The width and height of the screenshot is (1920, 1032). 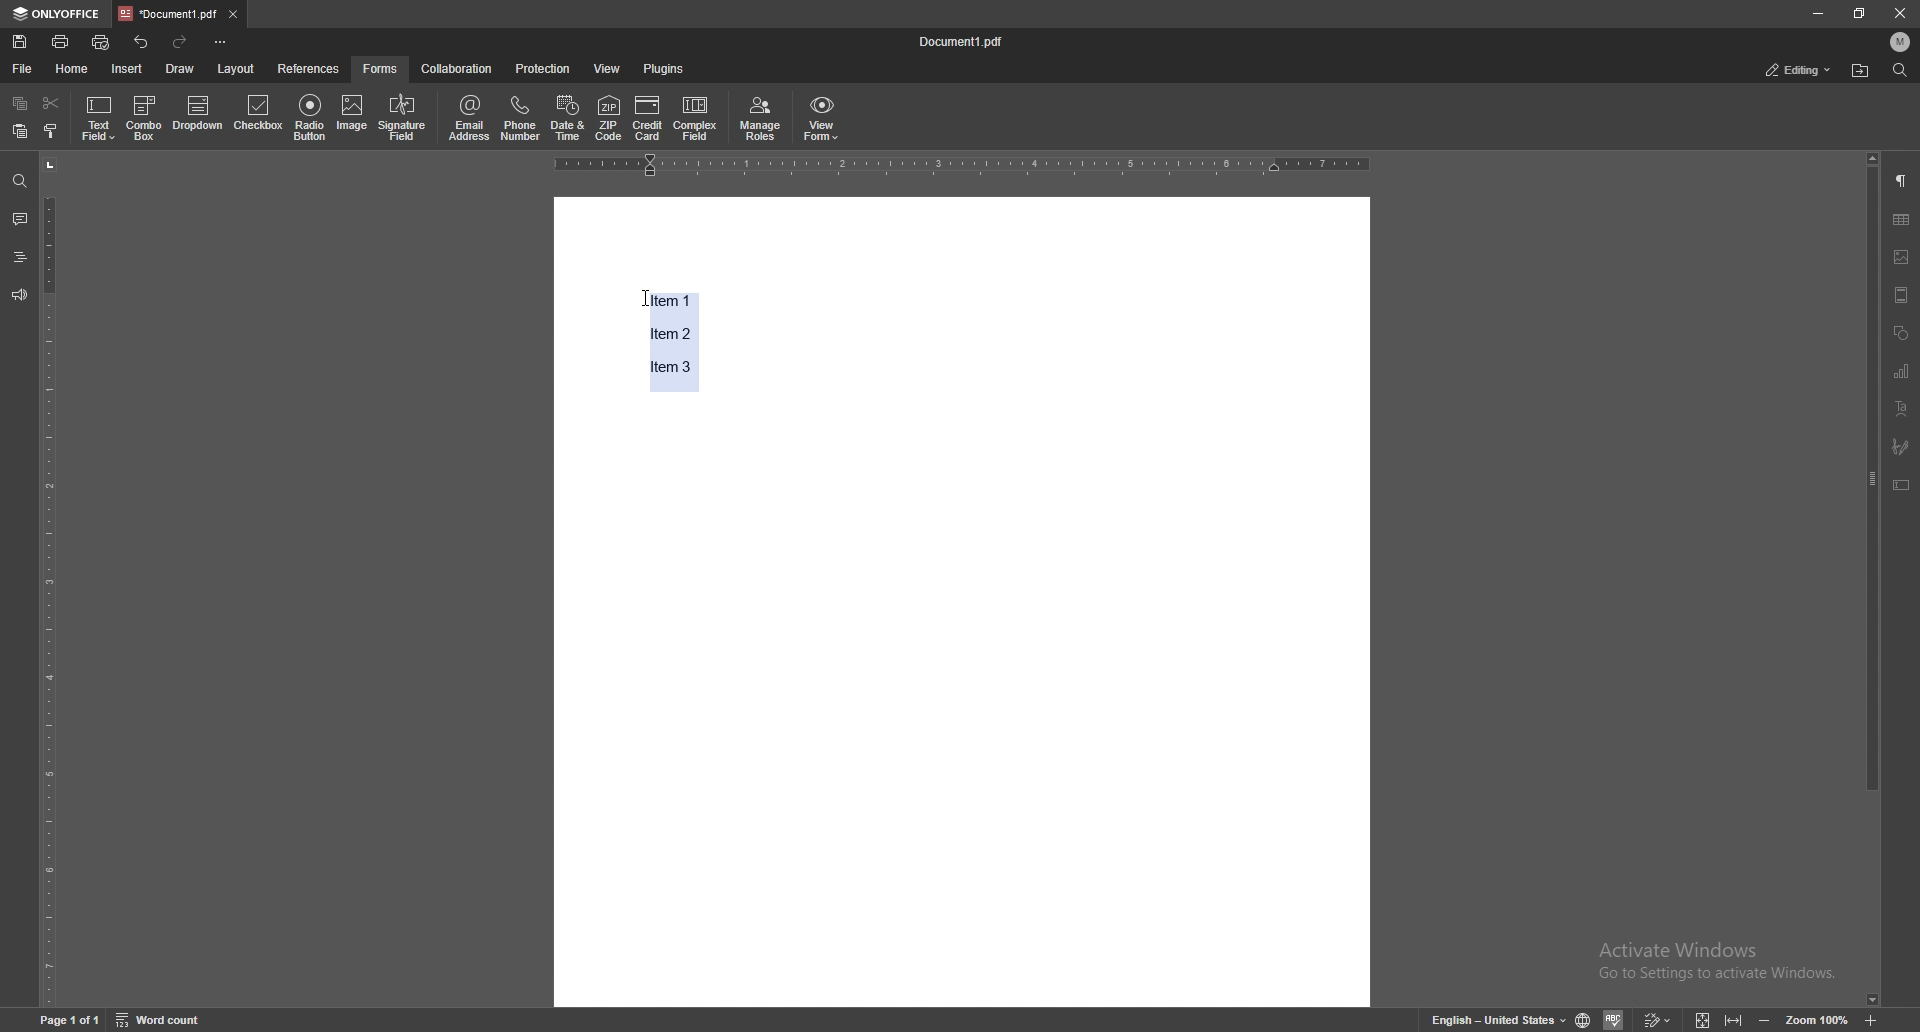 What do you see at coordinates (221, 43) in the screenshot?
I see `customize toolbar` at bounding box center [221, 43].